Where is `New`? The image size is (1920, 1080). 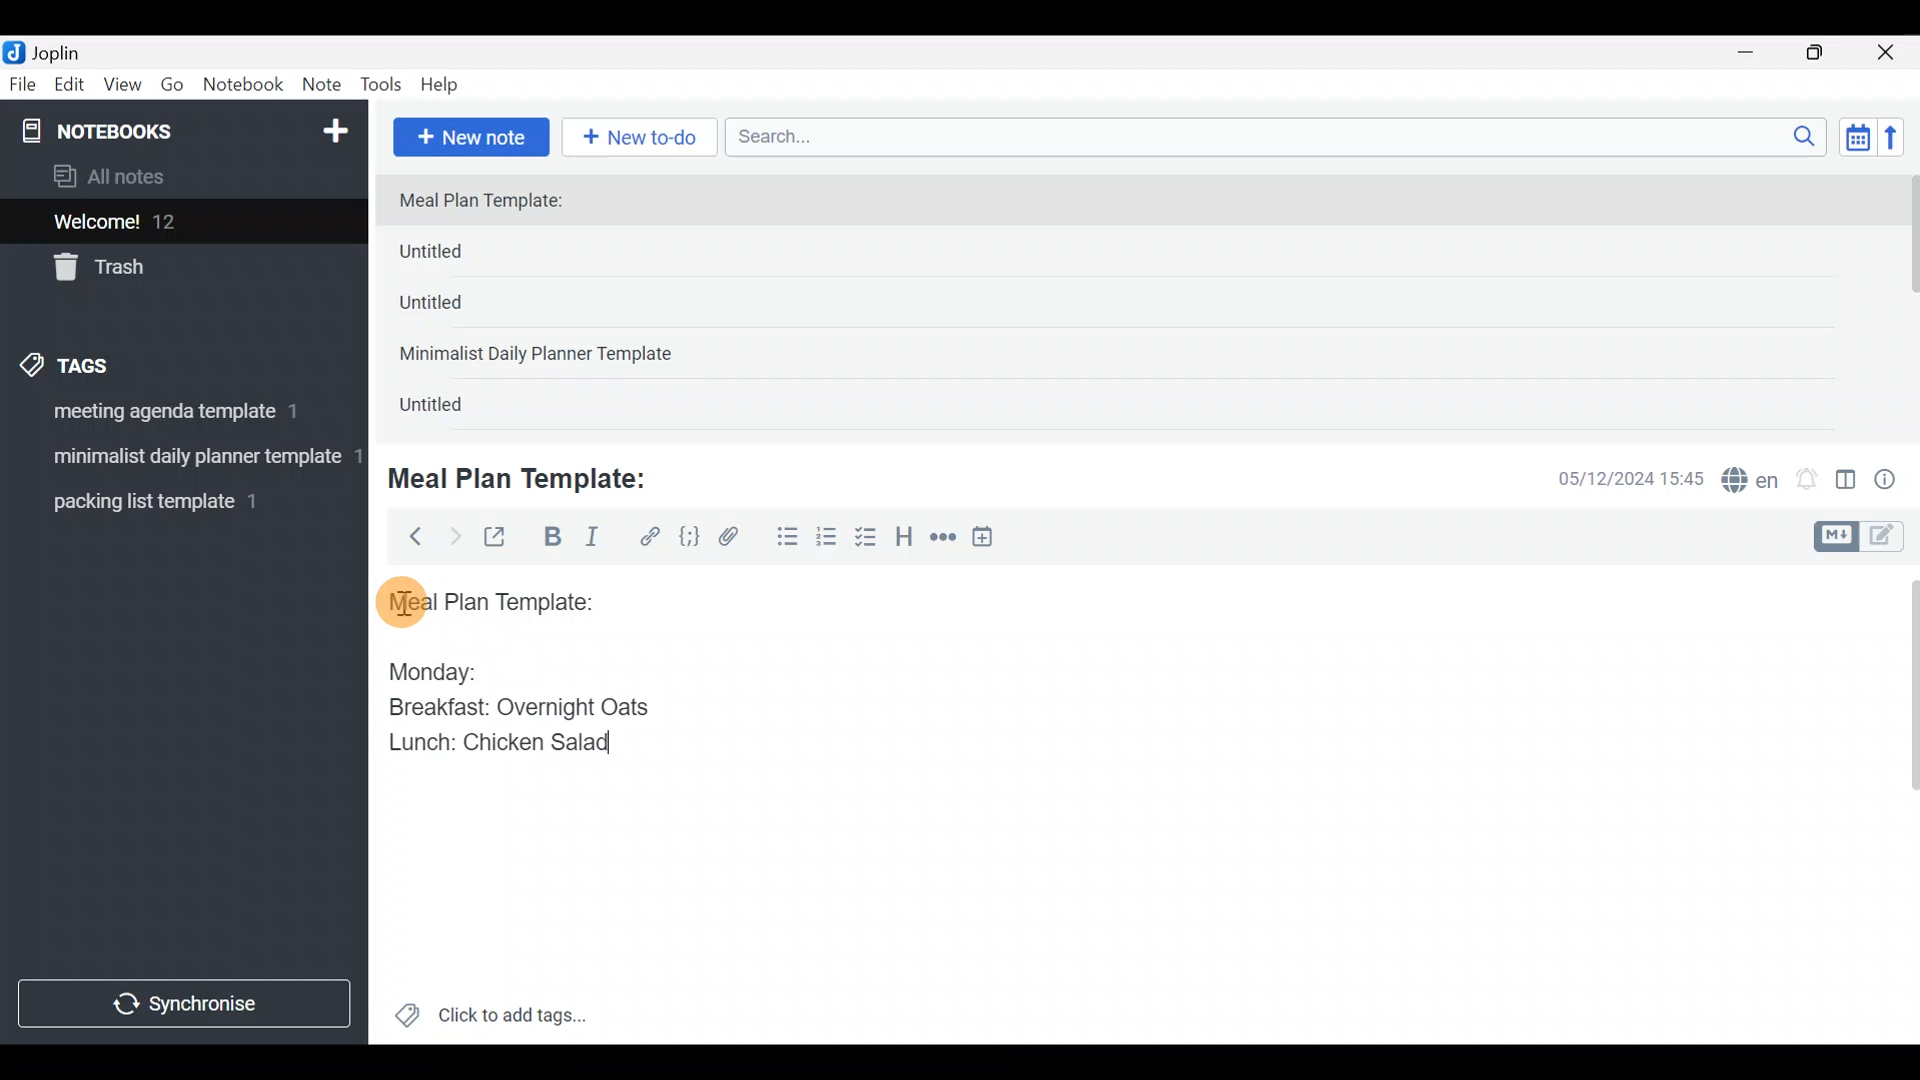
New is located at coordinates (334, 127).